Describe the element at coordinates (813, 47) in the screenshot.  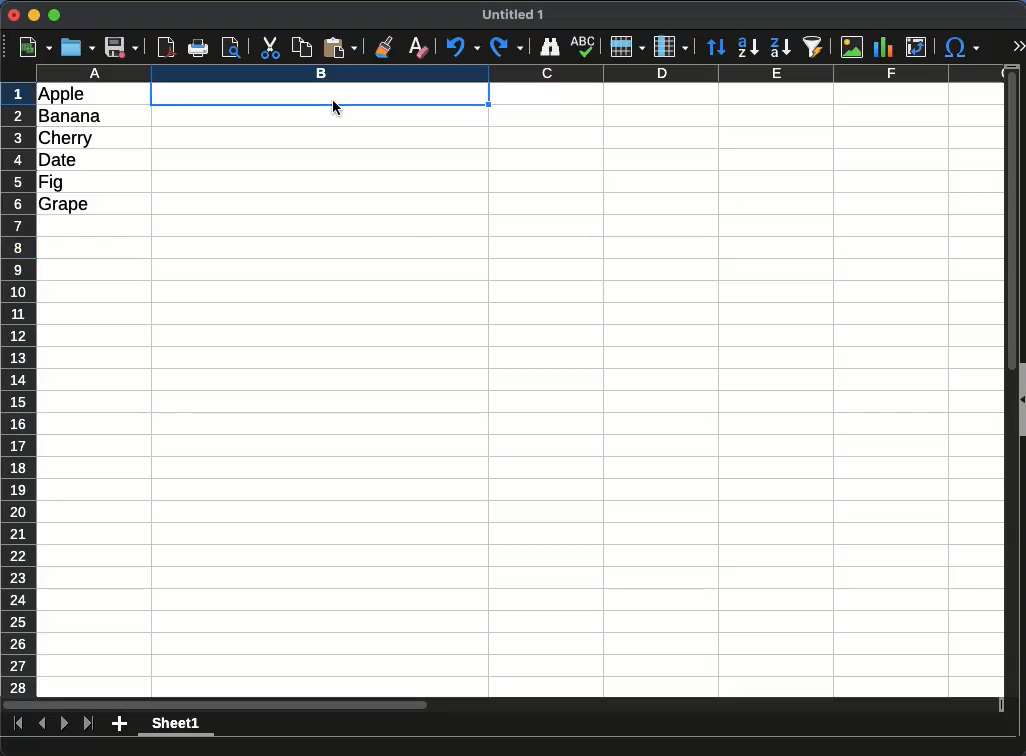
I see `autofilter` at that location.